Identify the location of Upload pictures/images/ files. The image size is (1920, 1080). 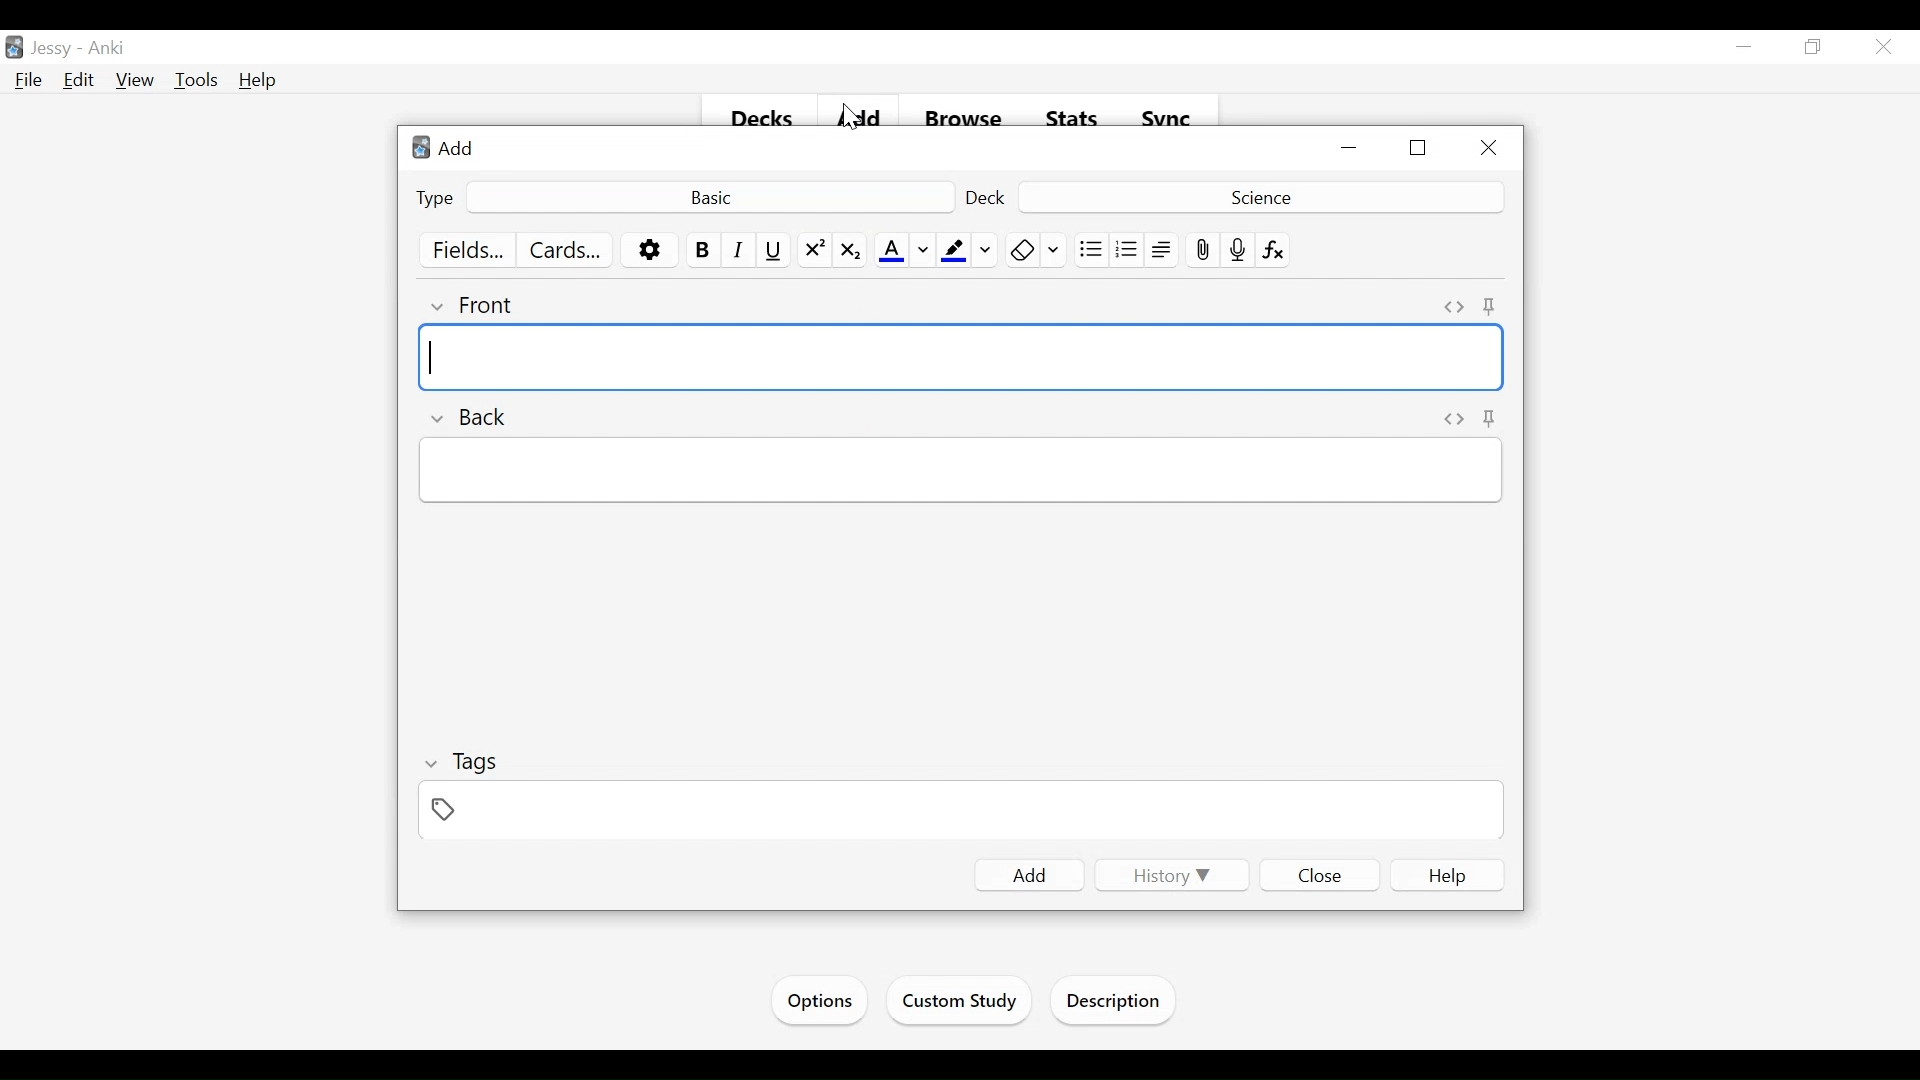
(1201, 250).